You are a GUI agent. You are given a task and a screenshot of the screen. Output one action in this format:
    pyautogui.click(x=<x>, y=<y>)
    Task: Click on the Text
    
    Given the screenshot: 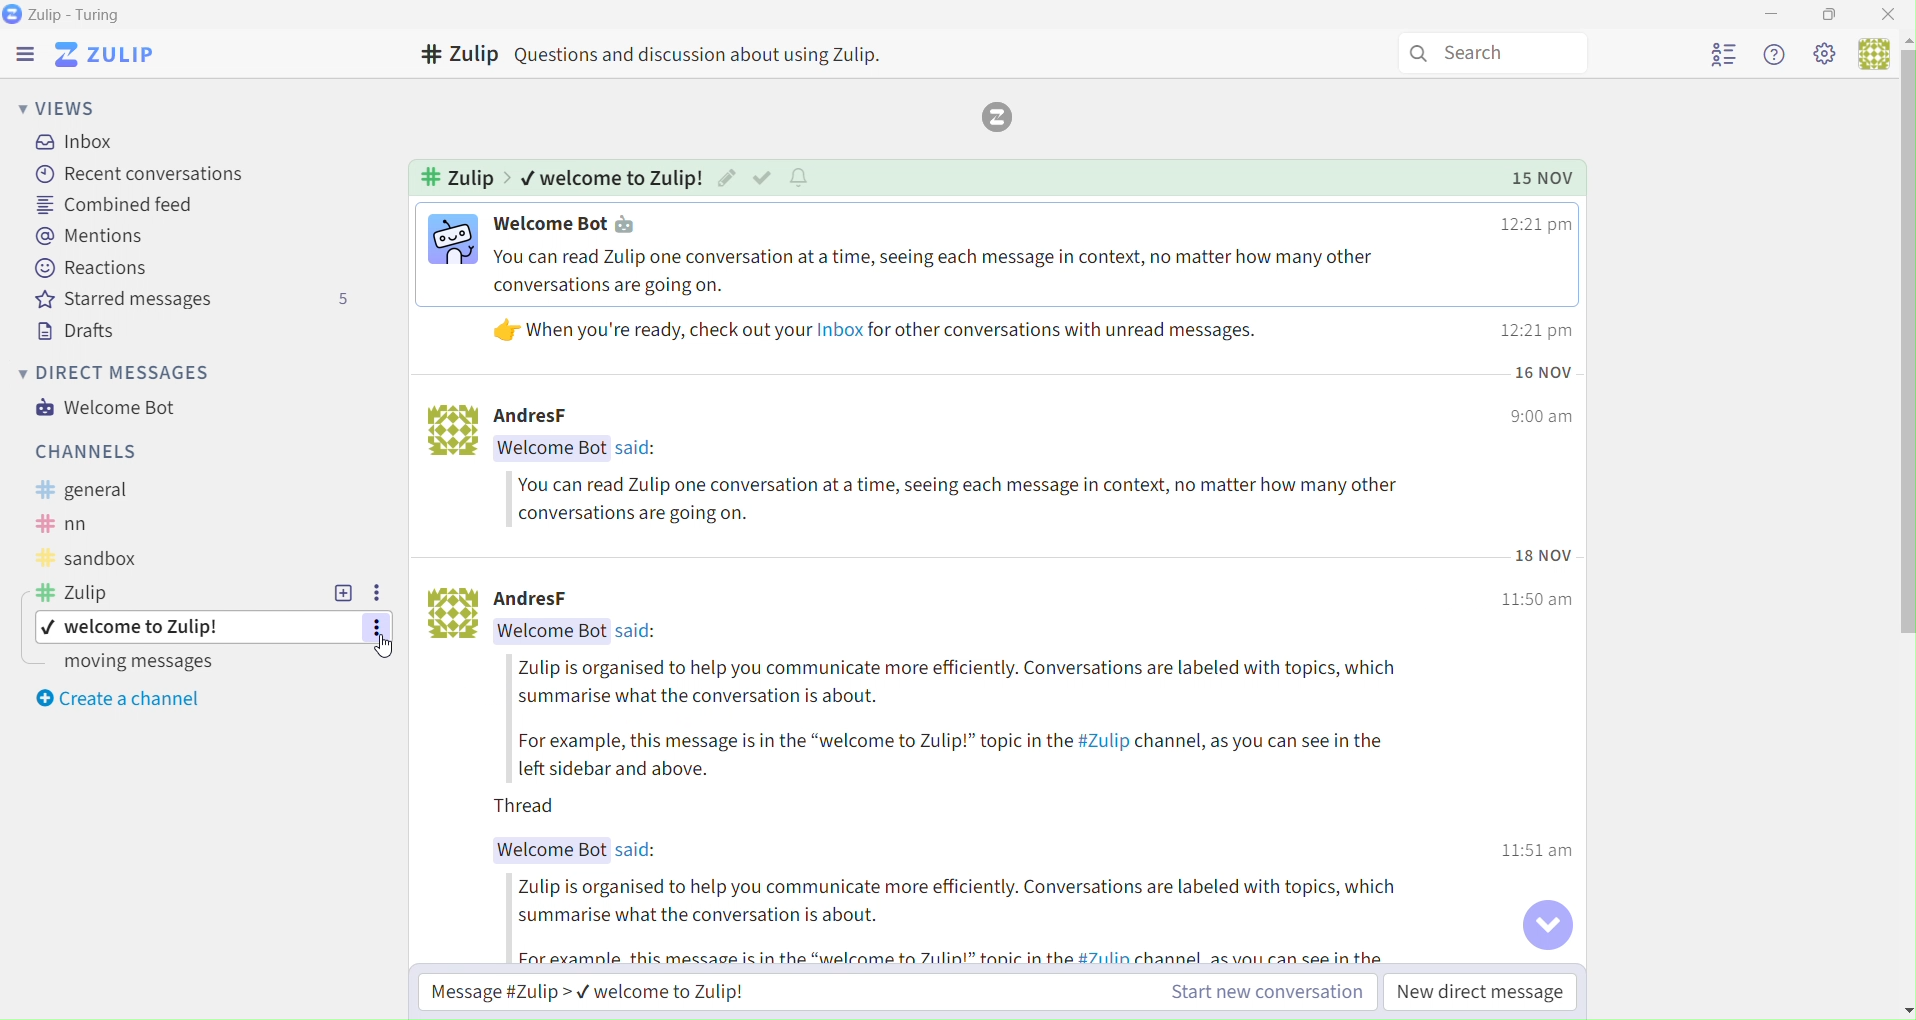 What is the action you would take?
    pyautogui.click(x=967, y=272)
    